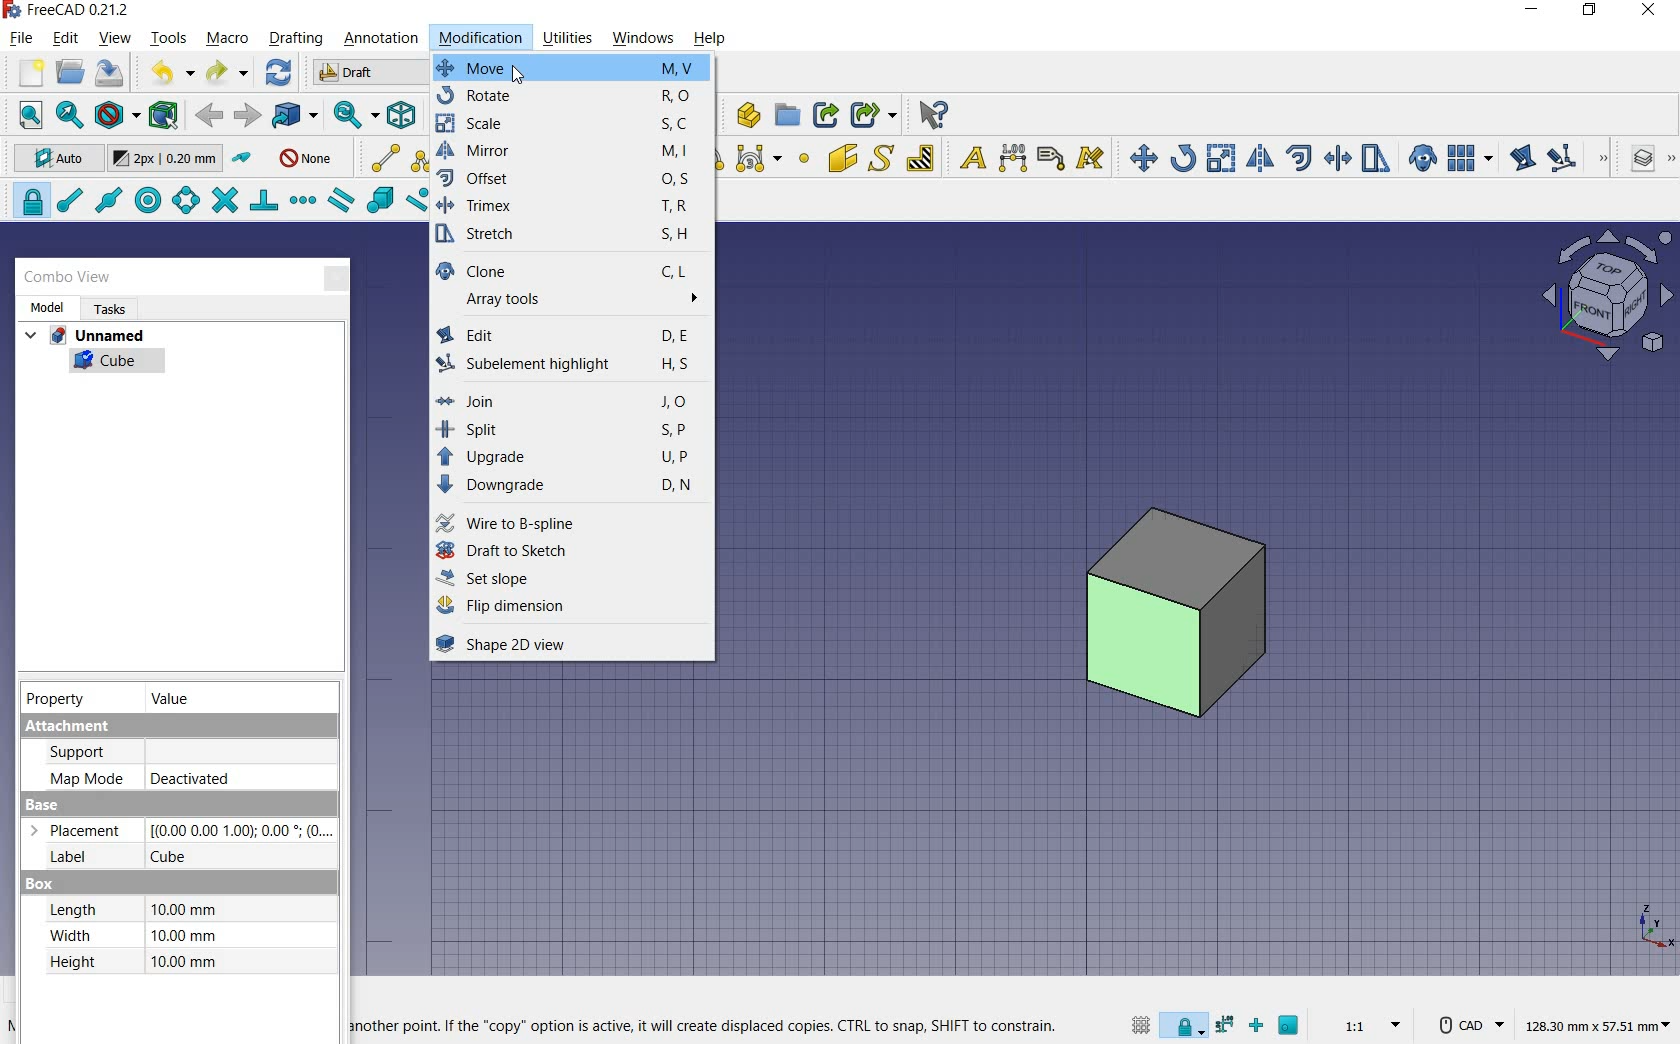 The width and height of the screenshot is (1680, 1044). I want to click on property, so click(55, 699).